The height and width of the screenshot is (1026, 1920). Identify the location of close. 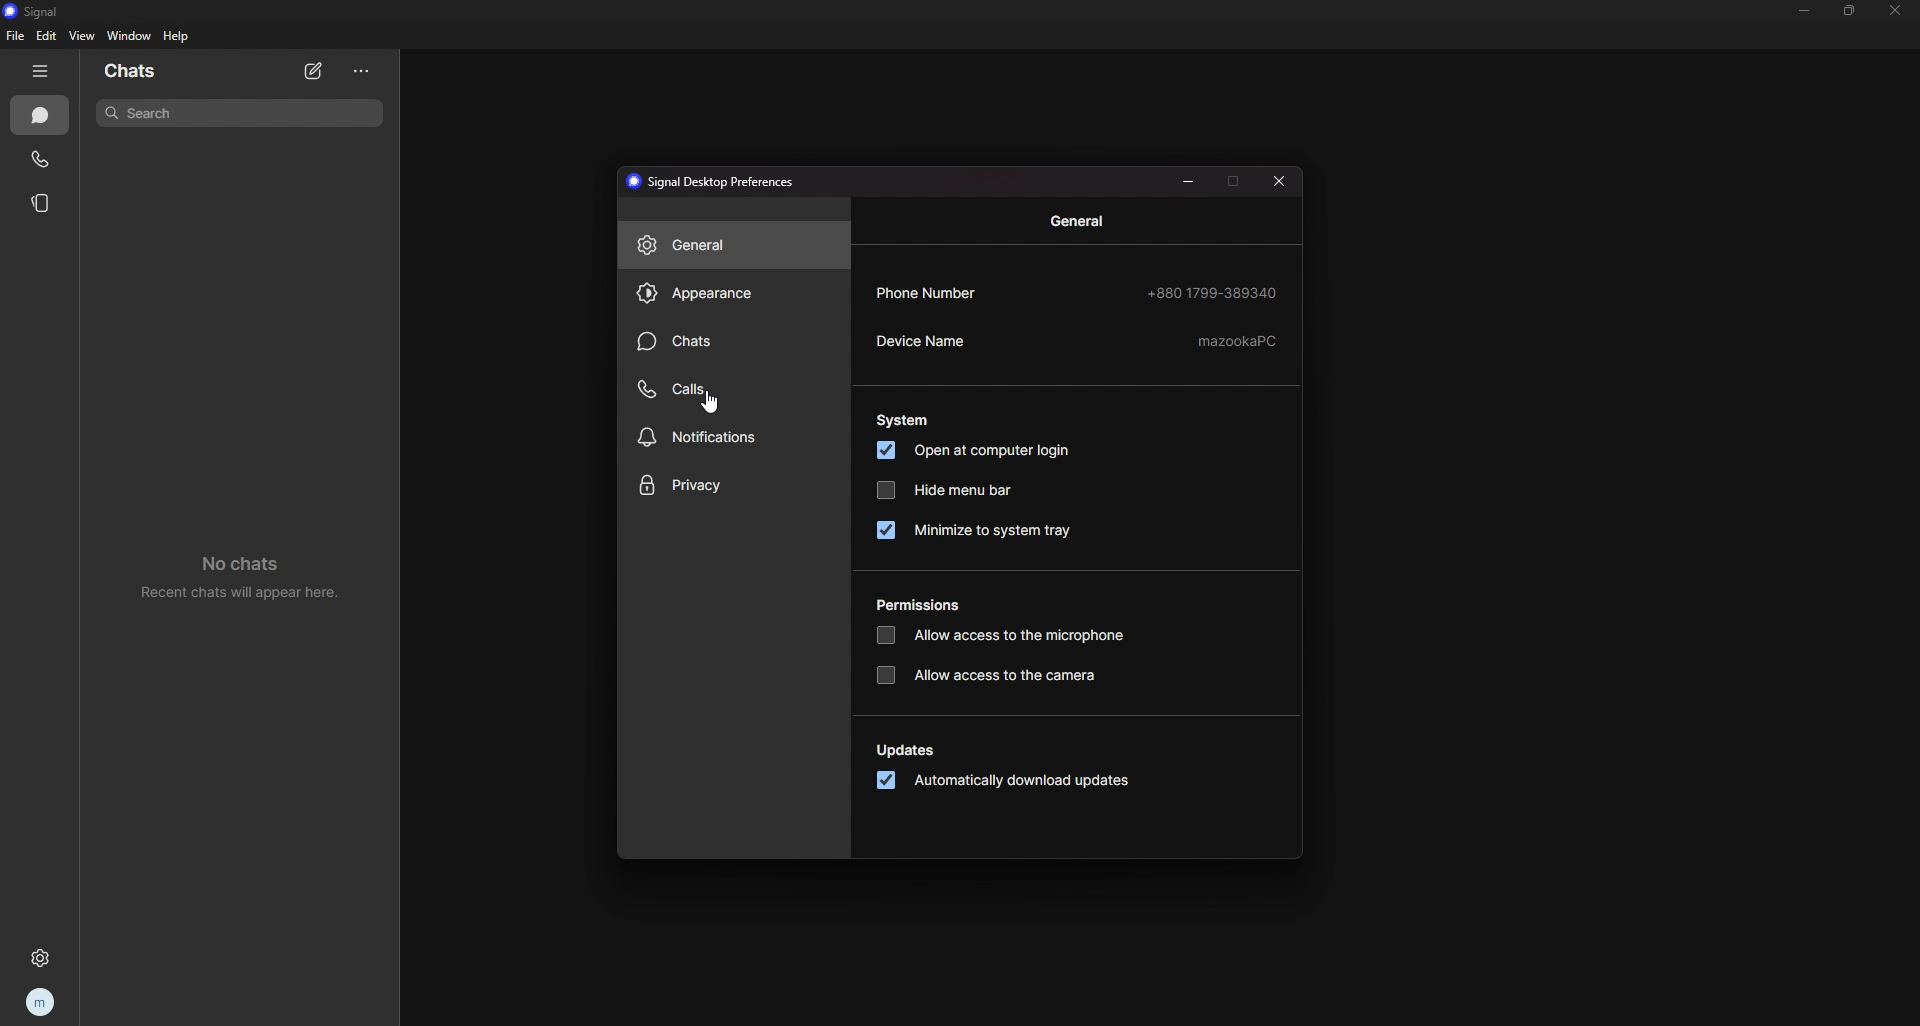
(1282, 184).